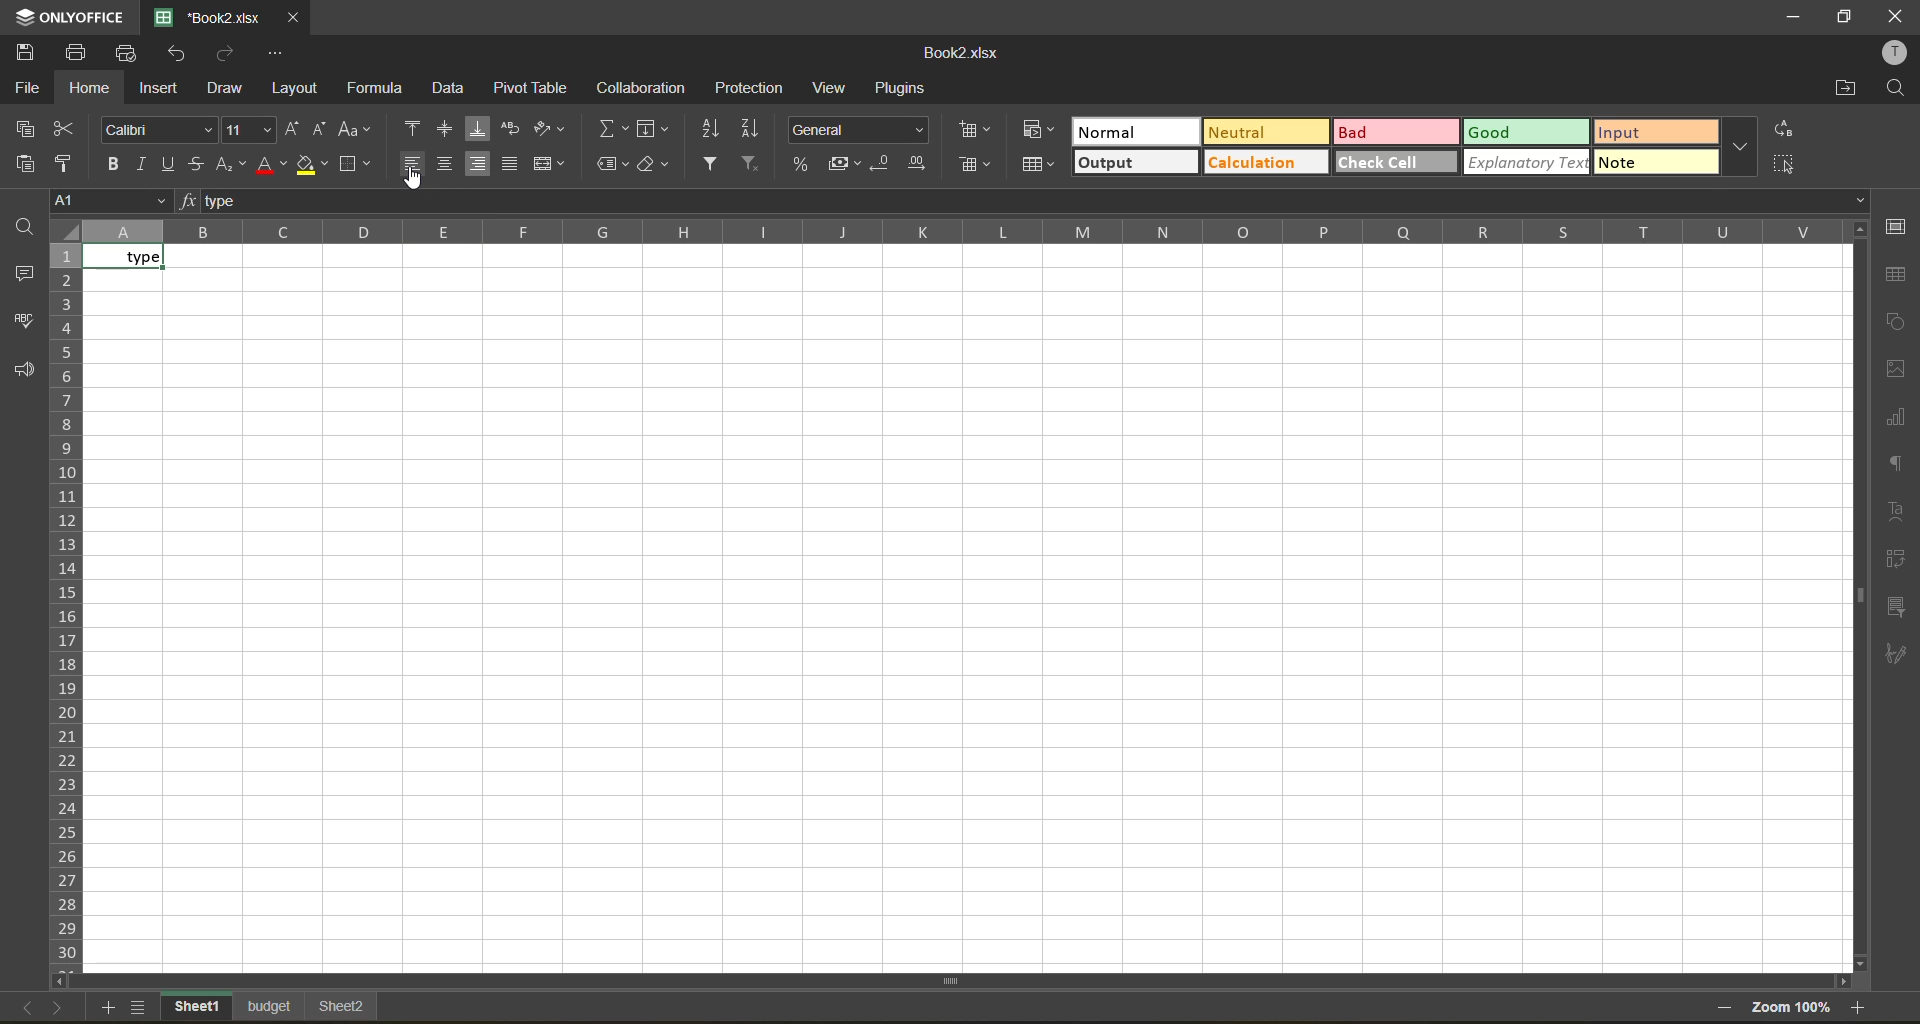  What do you see at coordinates (861, 129) in the screenshot?
I see `number format` at bounding box center [861, 129].